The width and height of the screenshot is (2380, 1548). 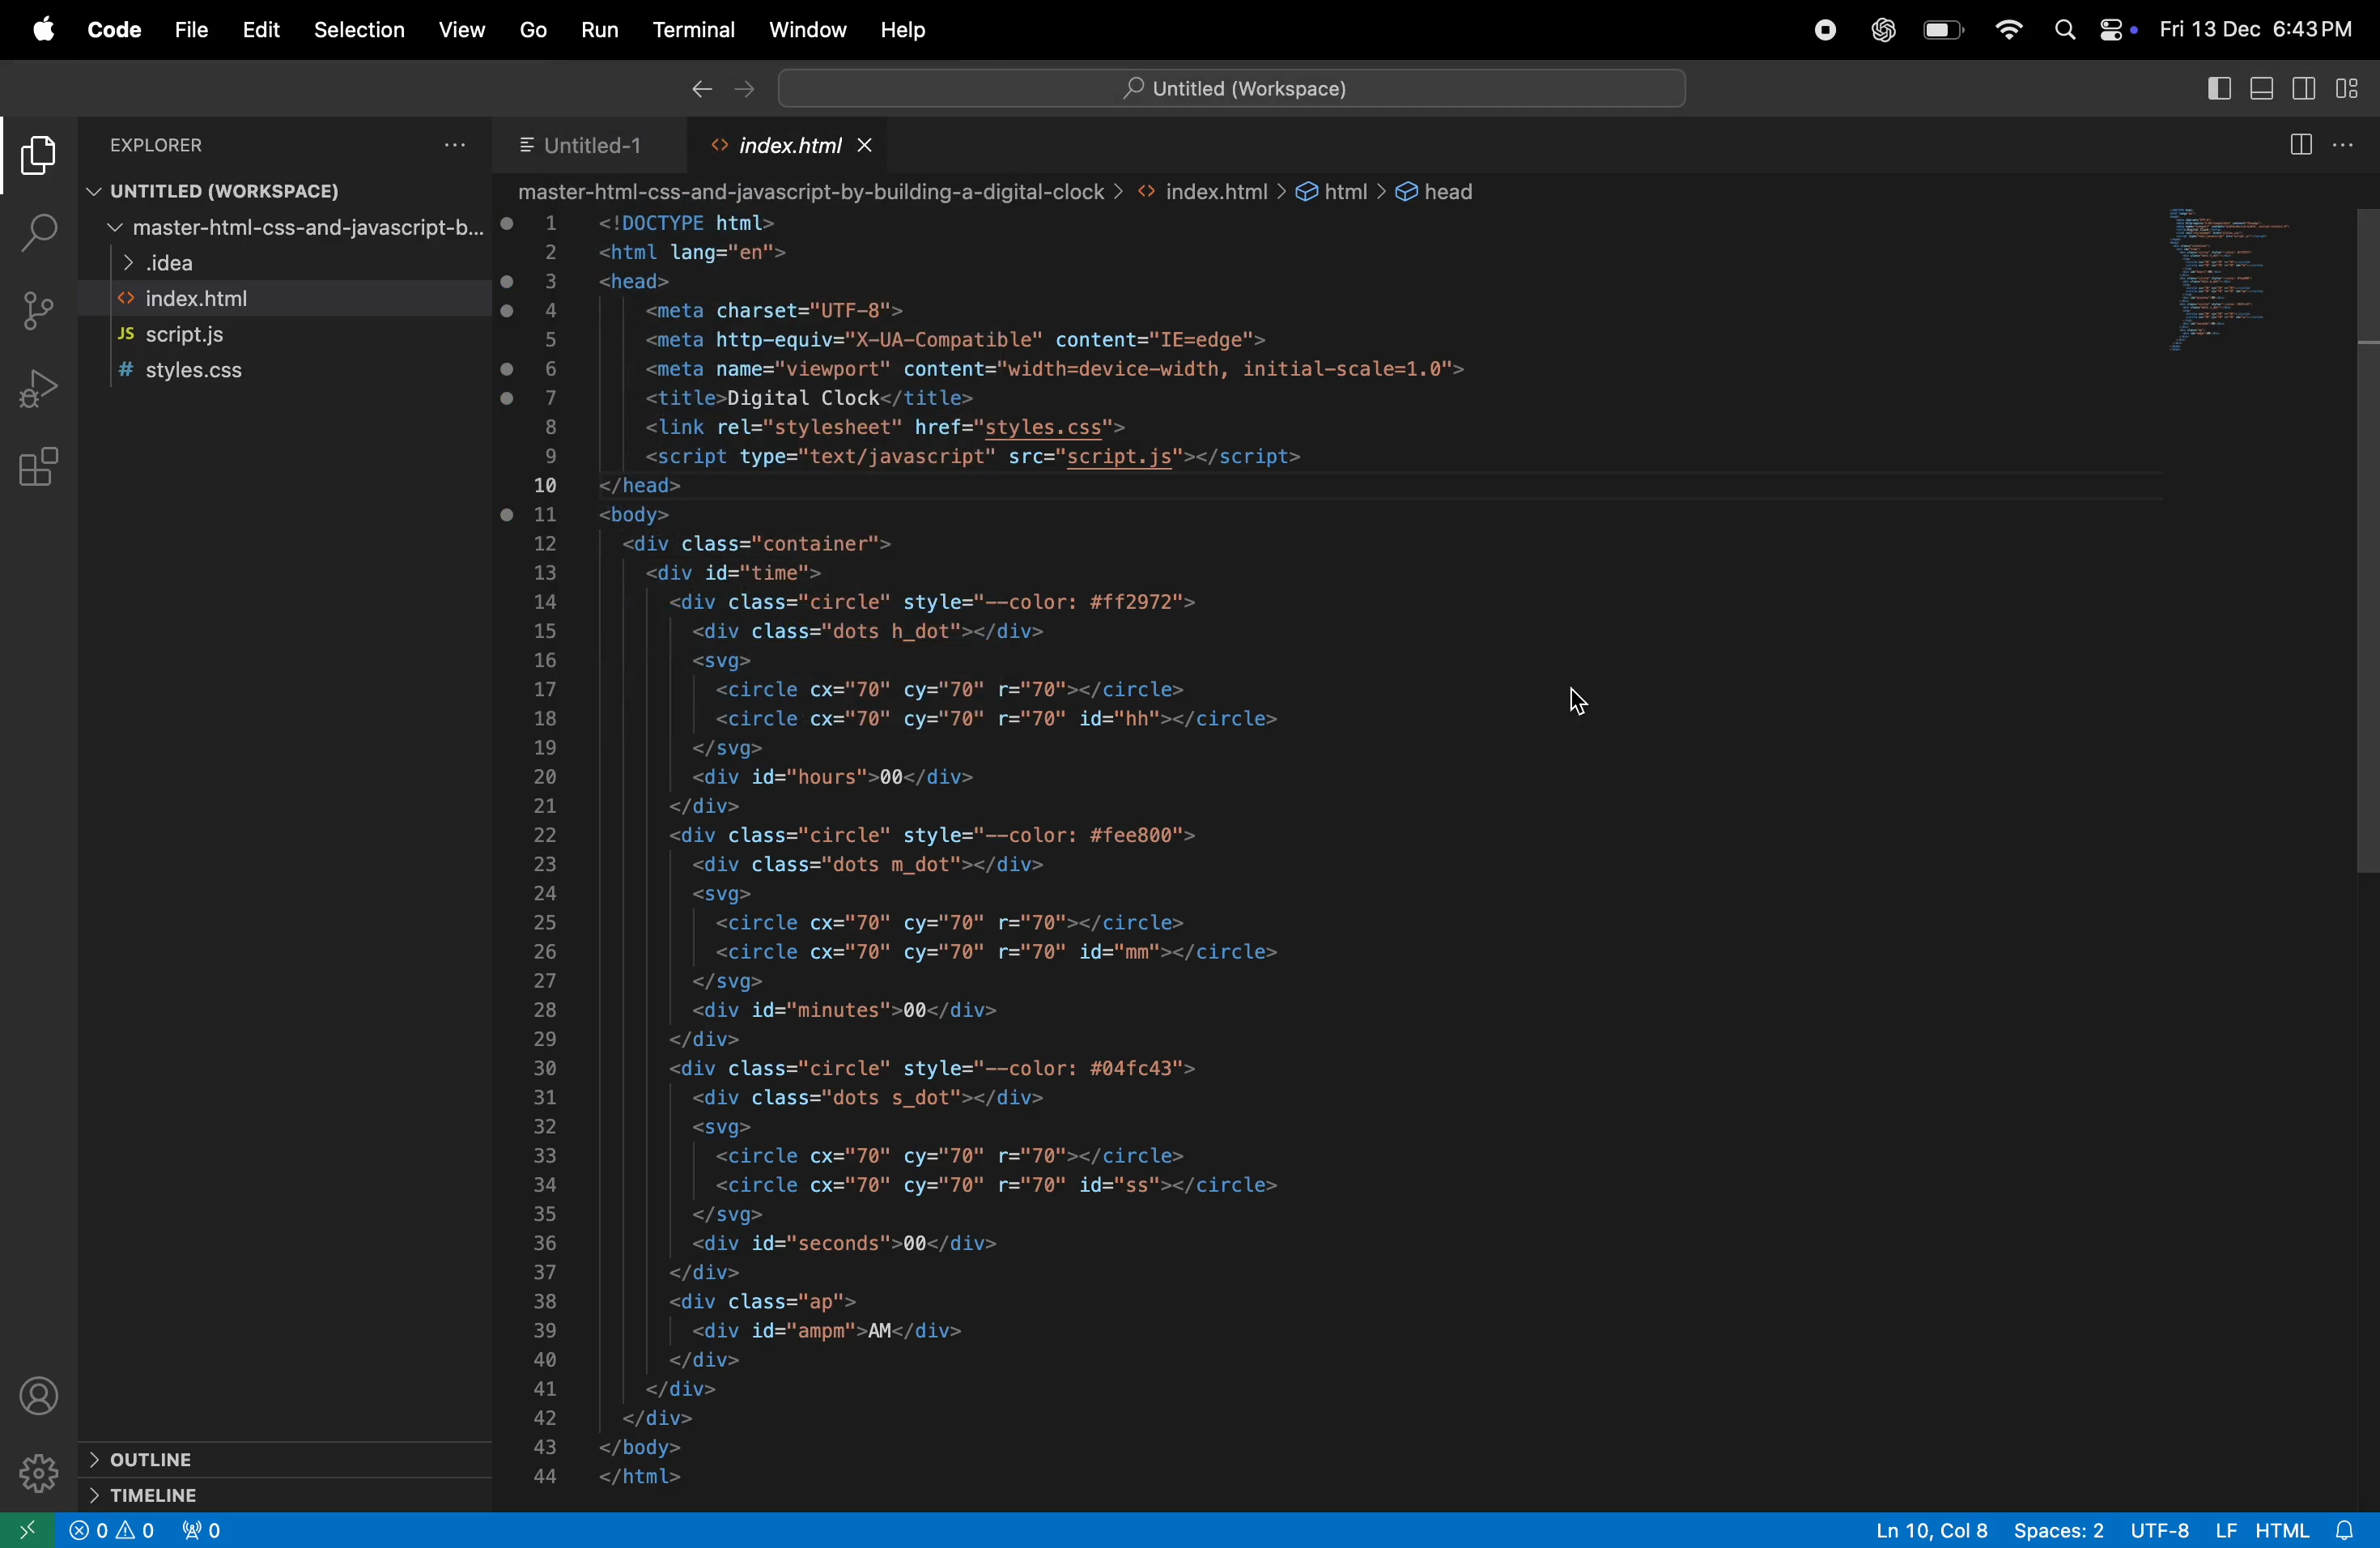 I want to click on cursor, so click(x=1585, y=704).